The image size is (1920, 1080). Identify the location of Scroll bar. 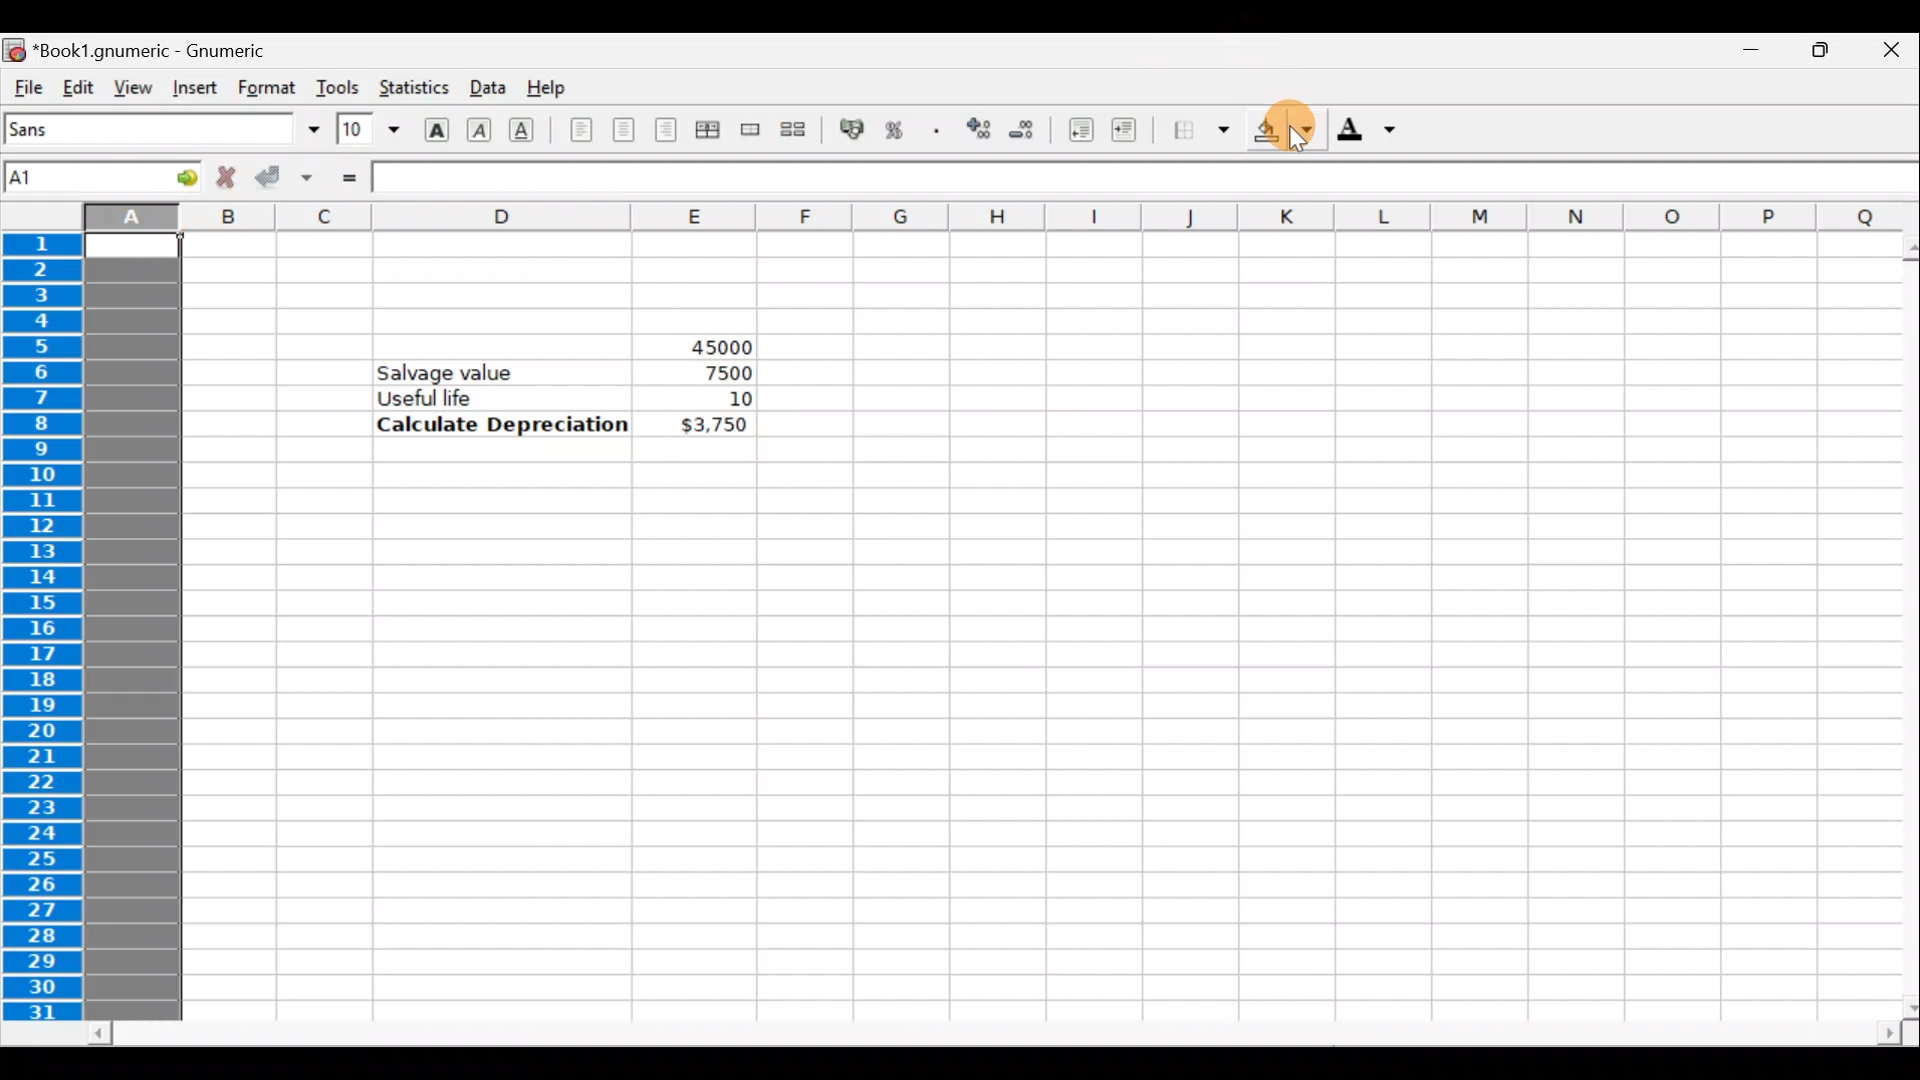
(1896, 627).